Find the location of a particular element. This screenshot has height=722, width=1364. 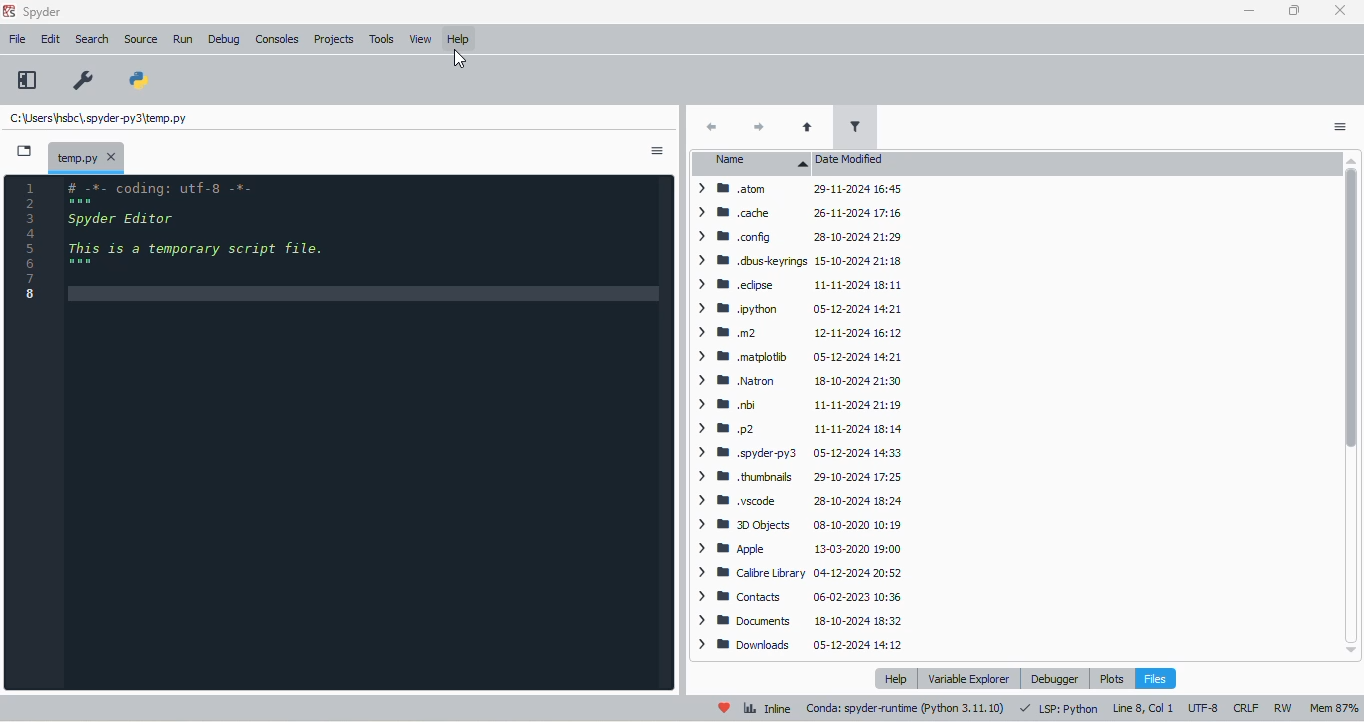

options is located at coordinates (1340, 127).